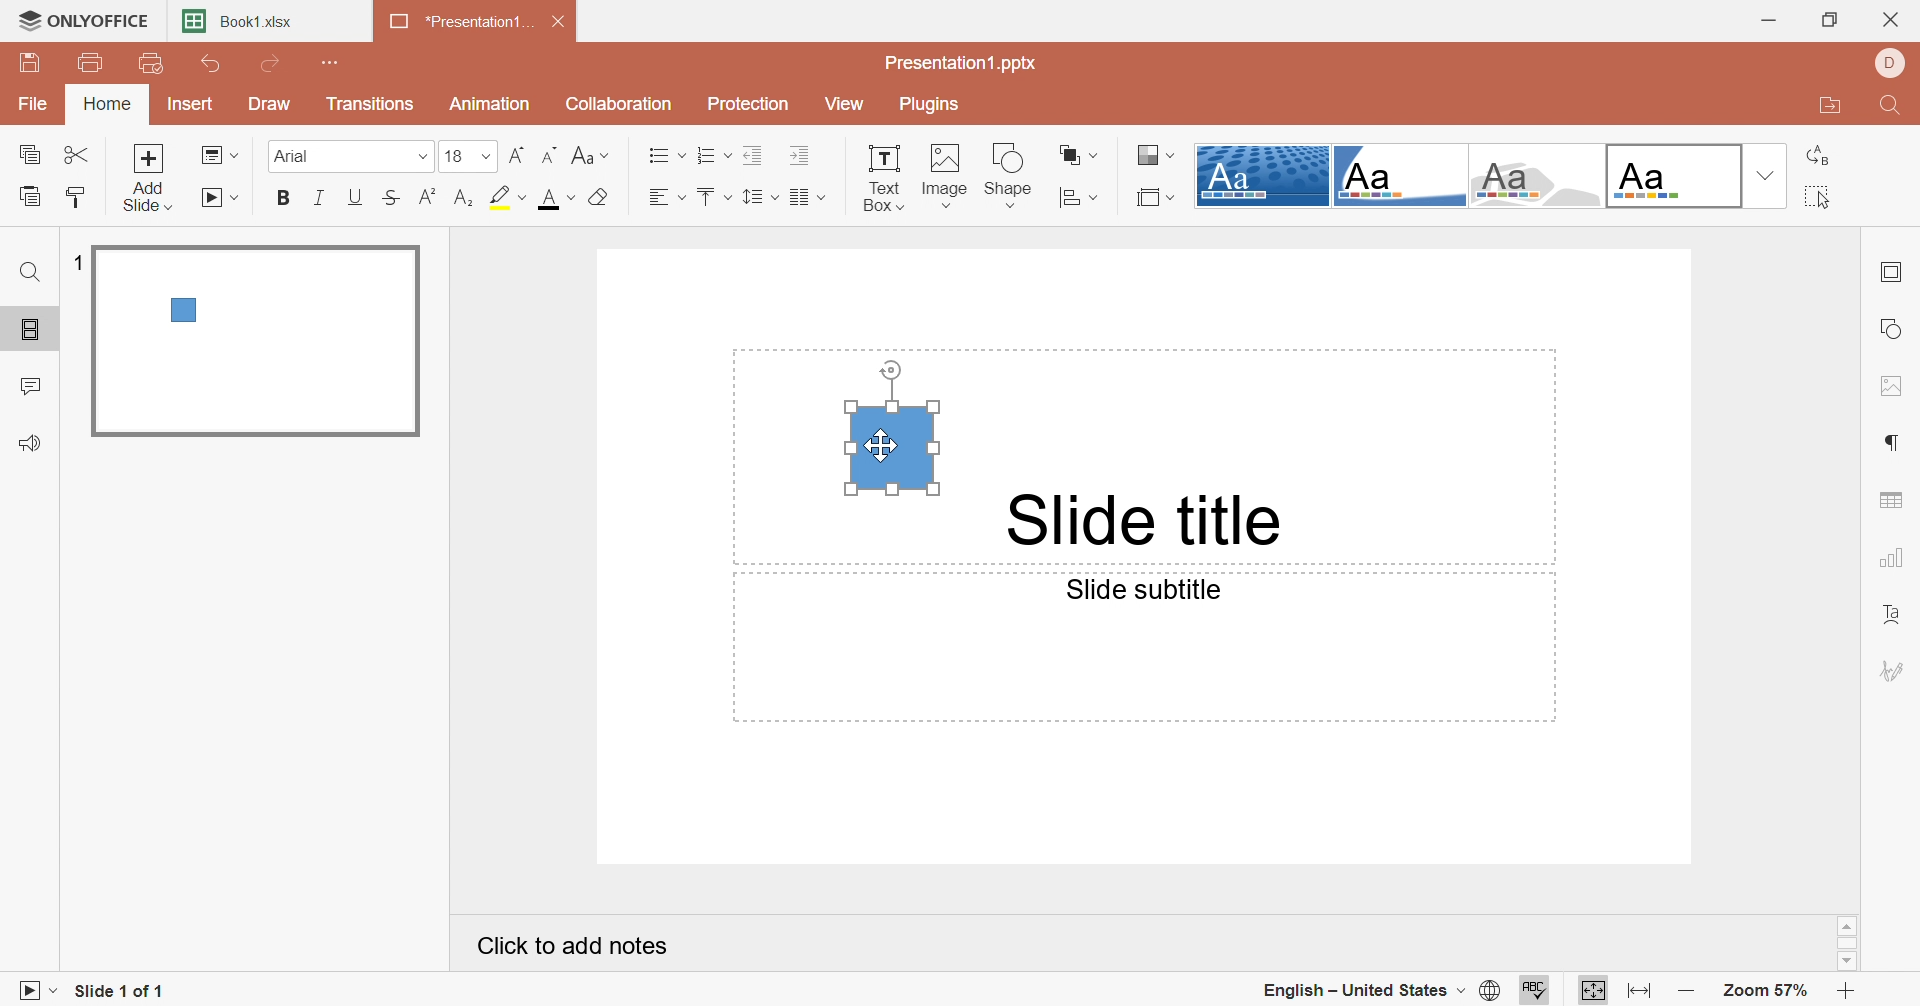  I want to click on Increase Indent, so click(801, 155).